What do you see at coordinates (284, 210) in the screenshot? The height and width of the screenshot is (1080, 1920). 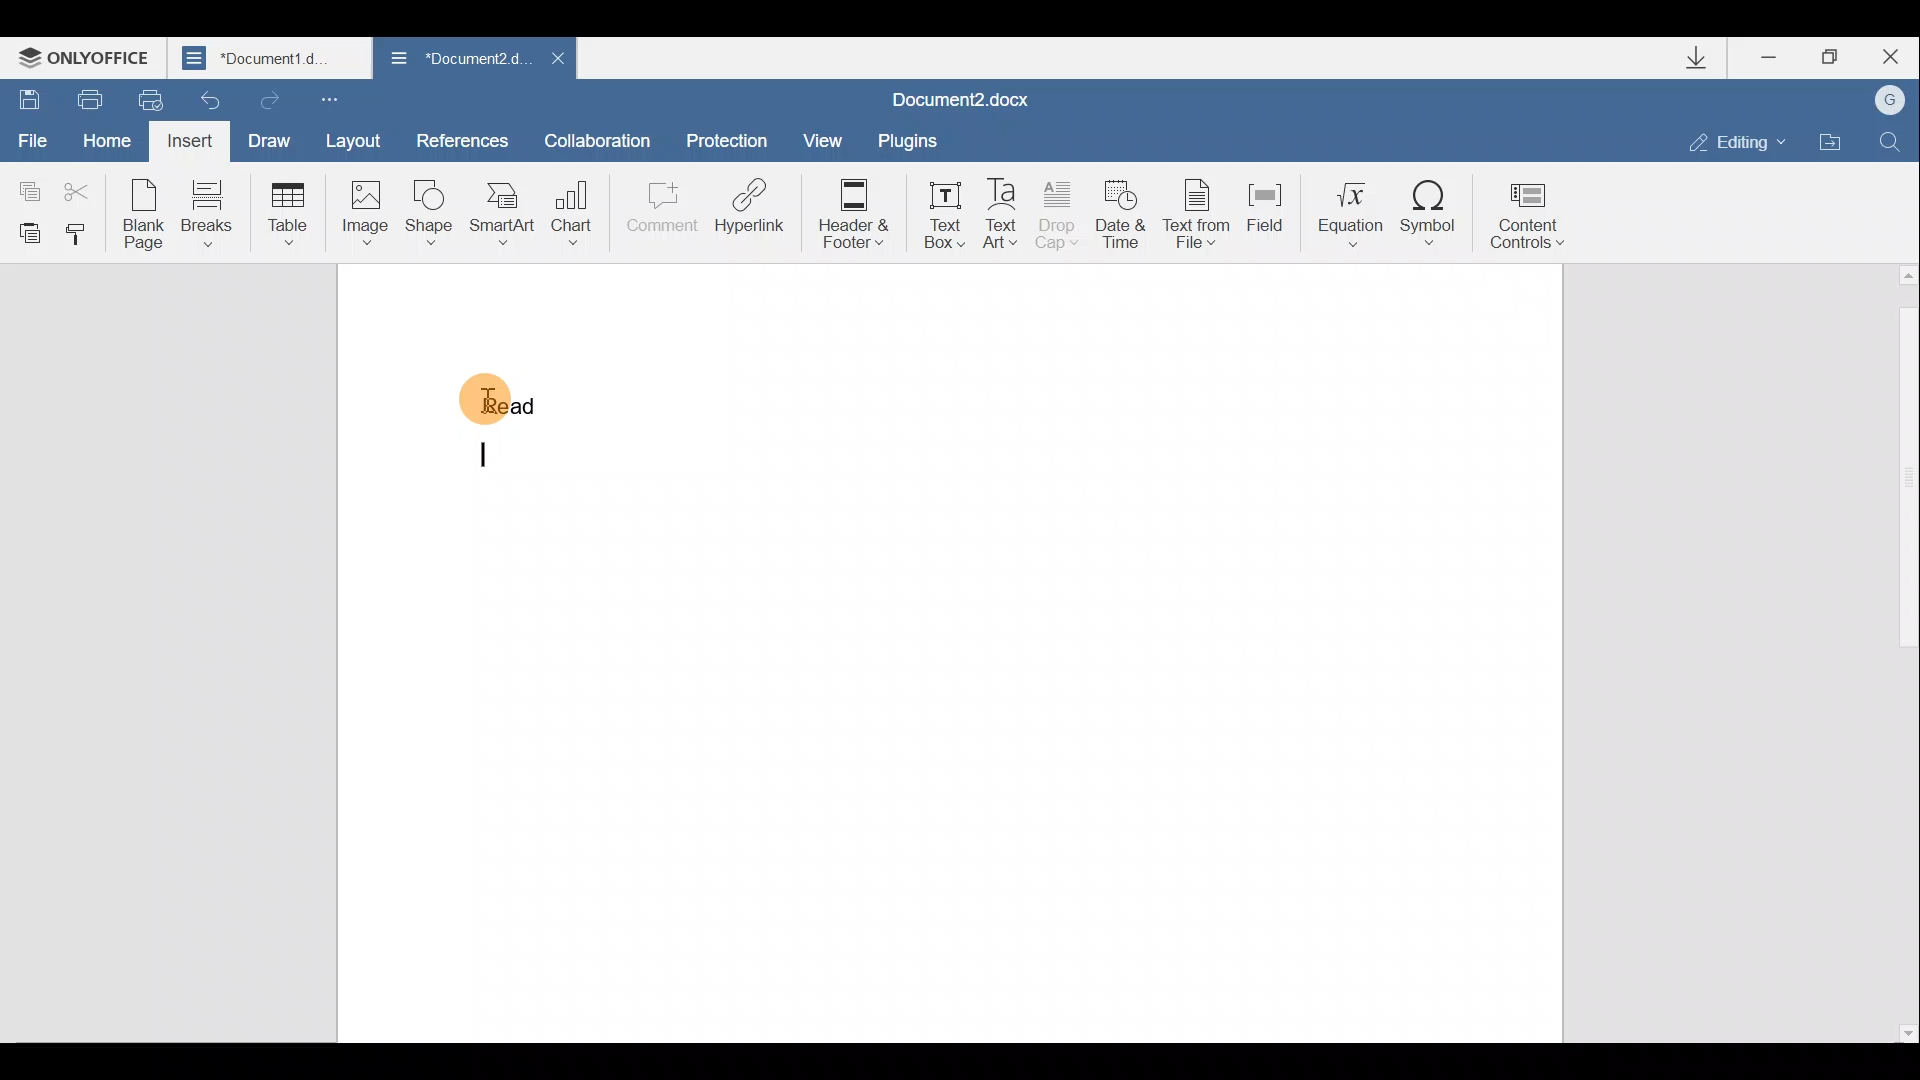 I see `Table` at bounding box center [284, 210].